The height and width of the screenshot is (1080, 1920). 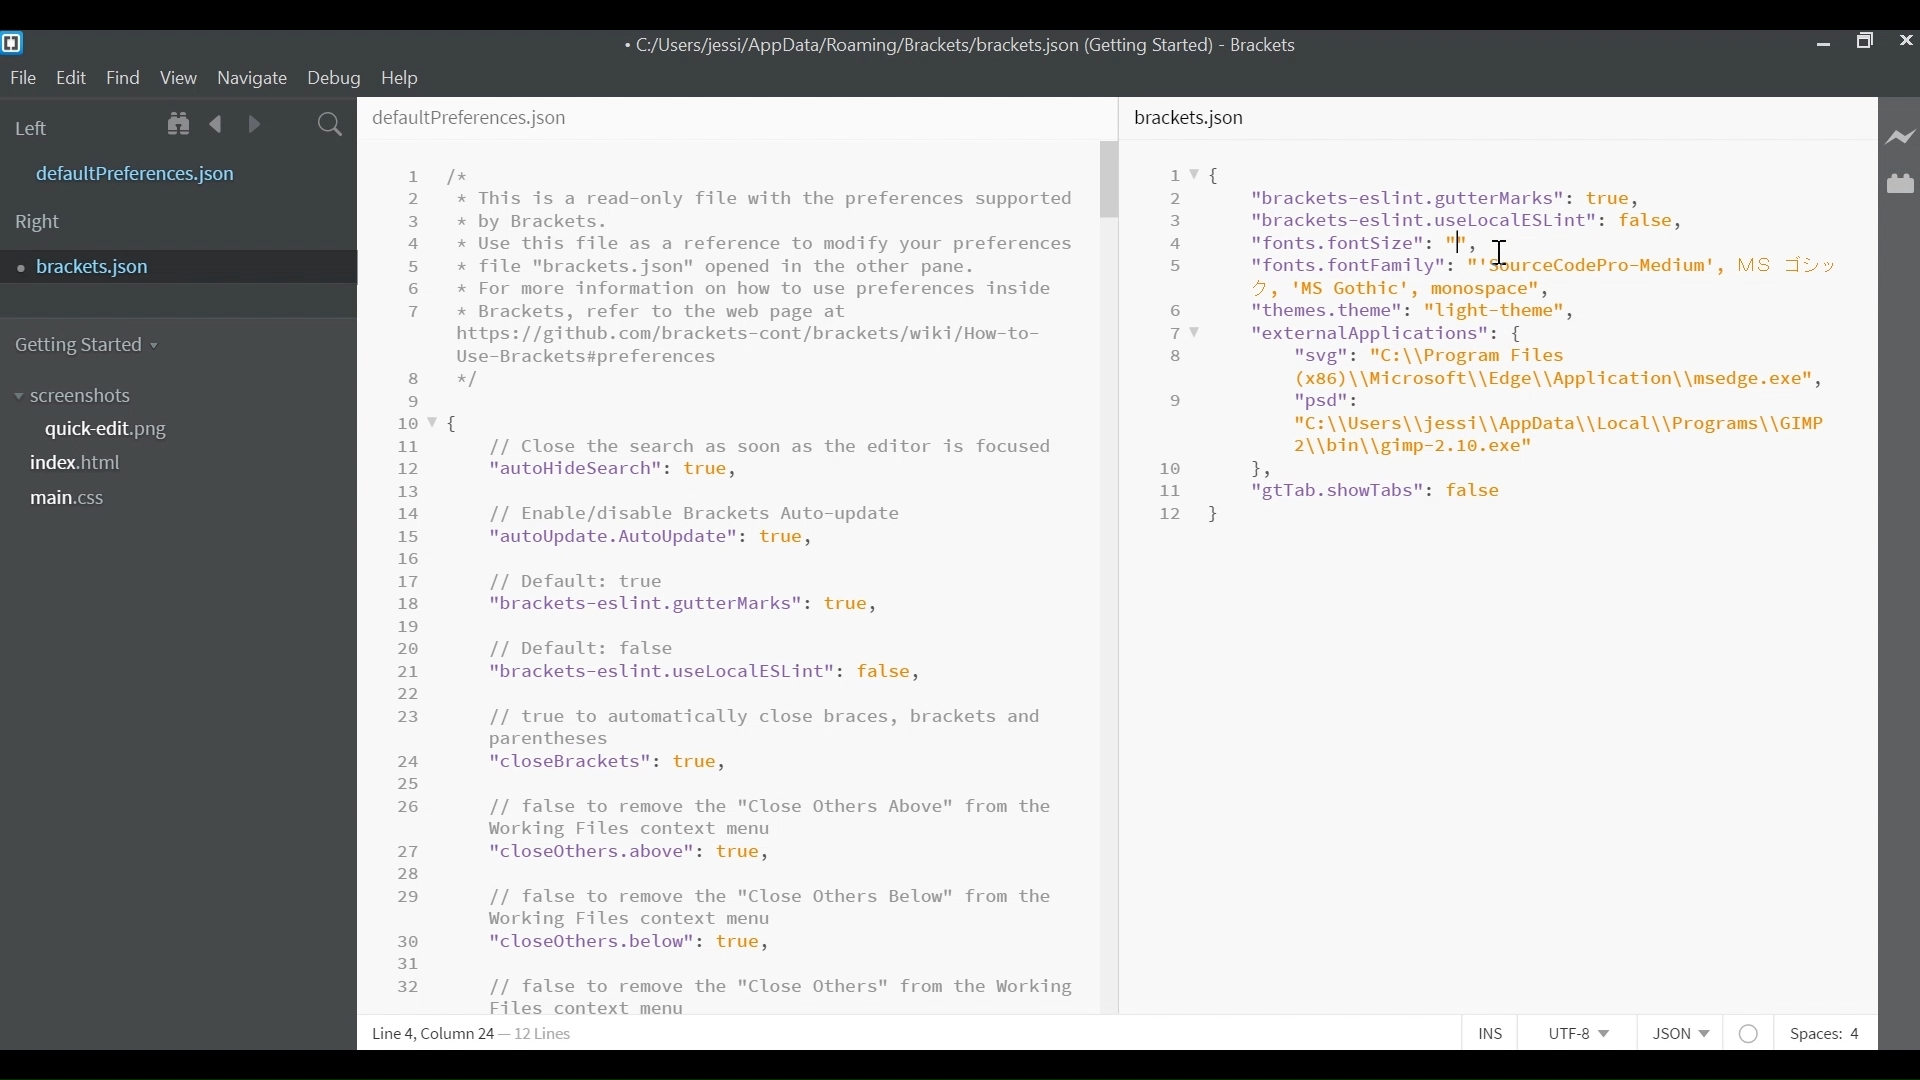 What do you see at coordinates (401, 76) in the screenshot?
I see `Help` at bounding box center [401, 76].